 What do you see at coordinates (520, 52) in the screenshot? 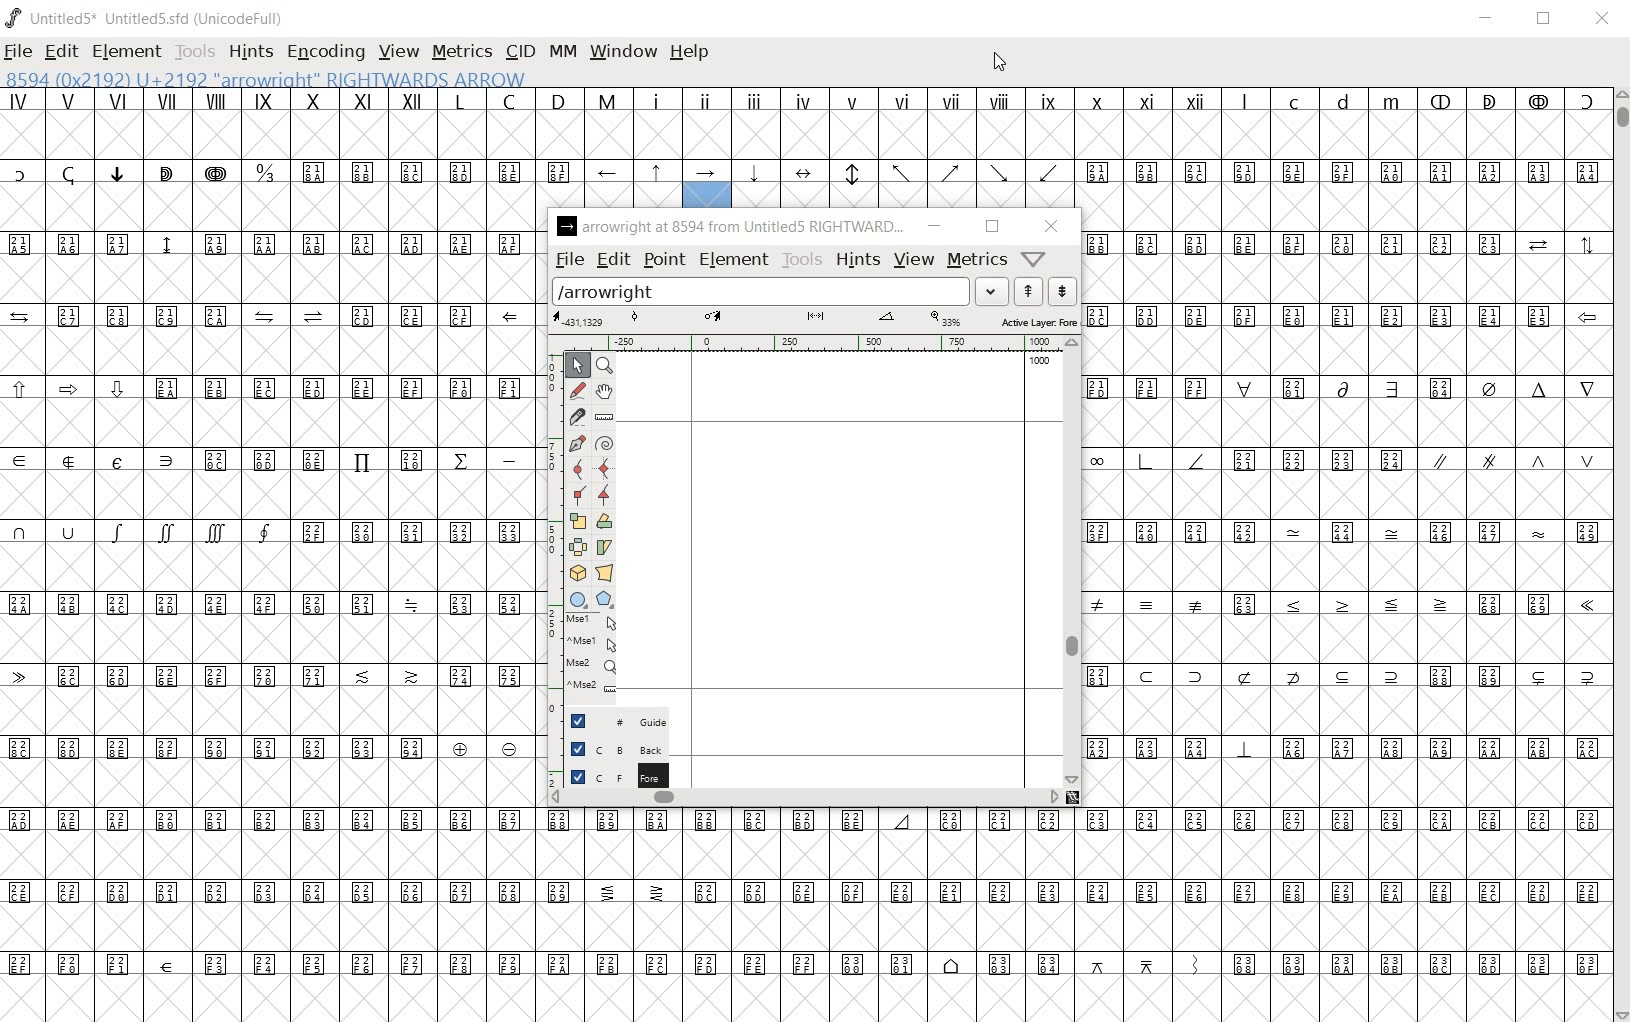
I see `CID` at bounding box center [520, 52].